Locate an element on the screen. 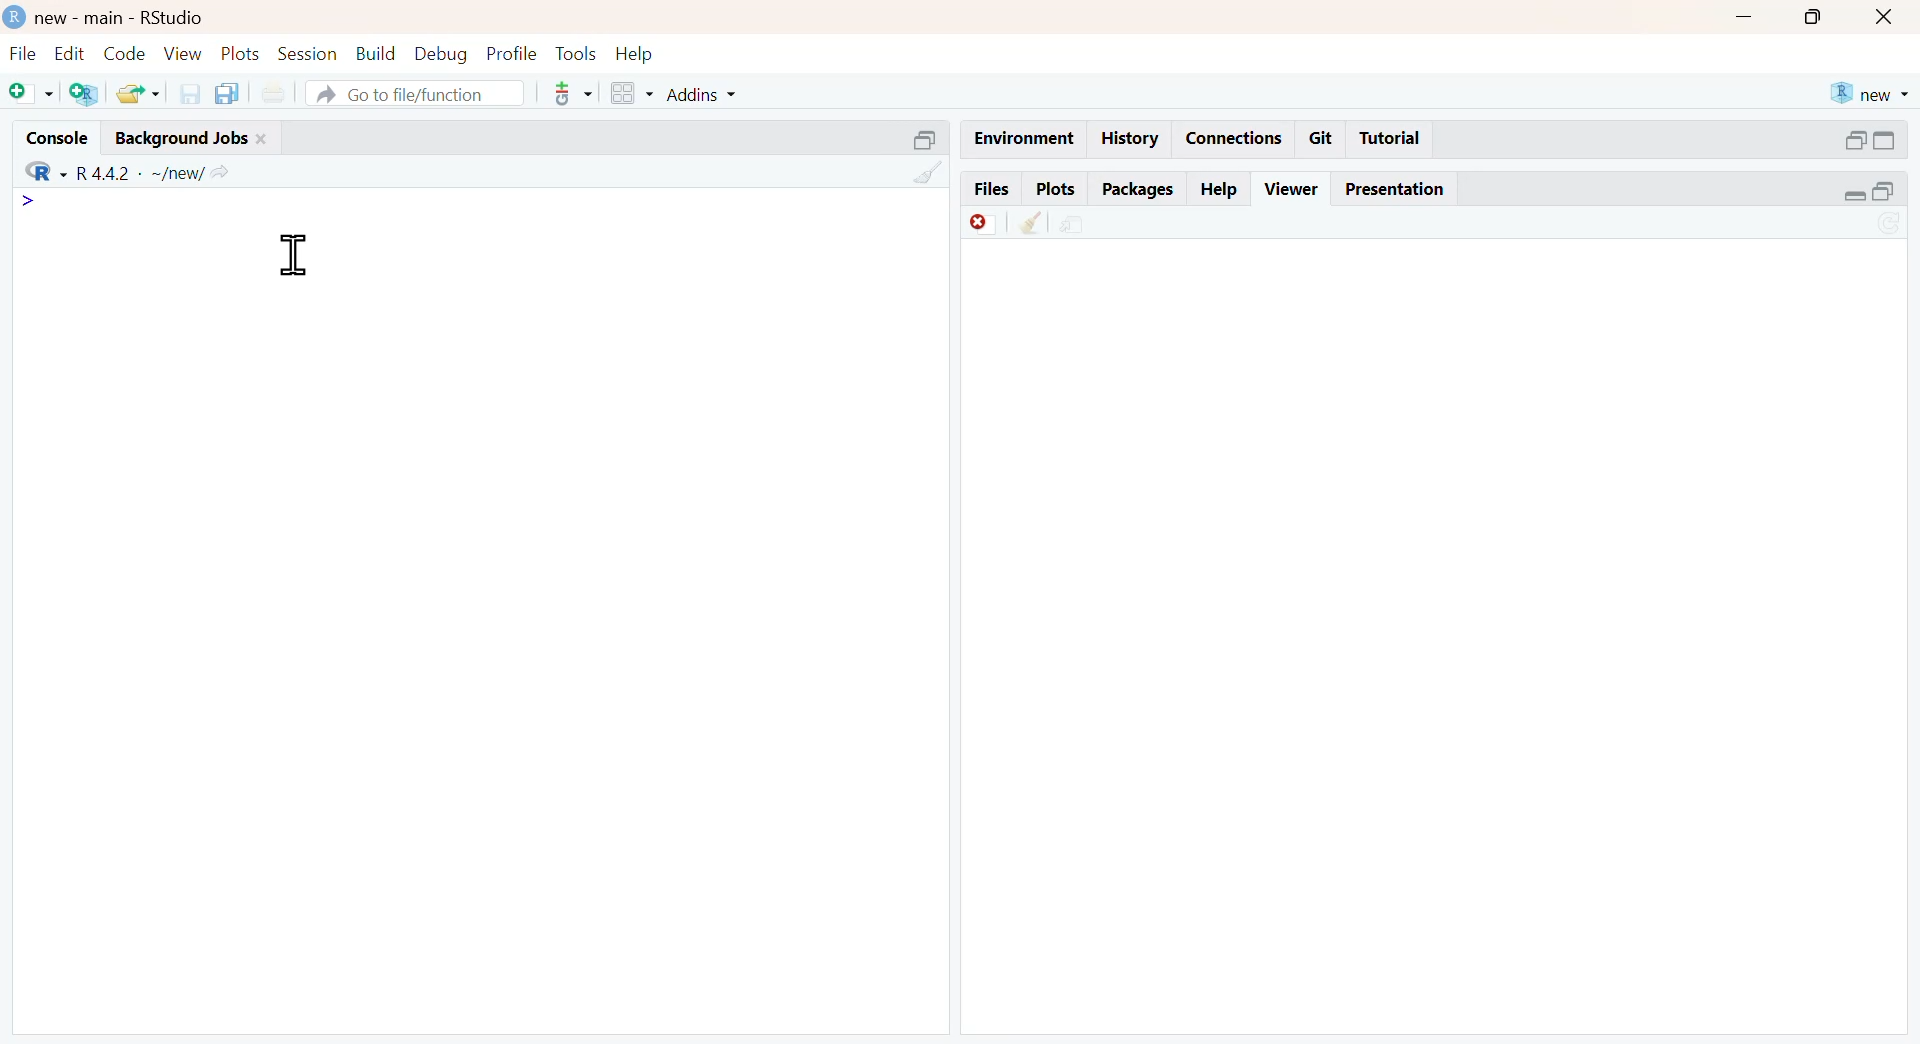  print is located at coordinates (274, 94).